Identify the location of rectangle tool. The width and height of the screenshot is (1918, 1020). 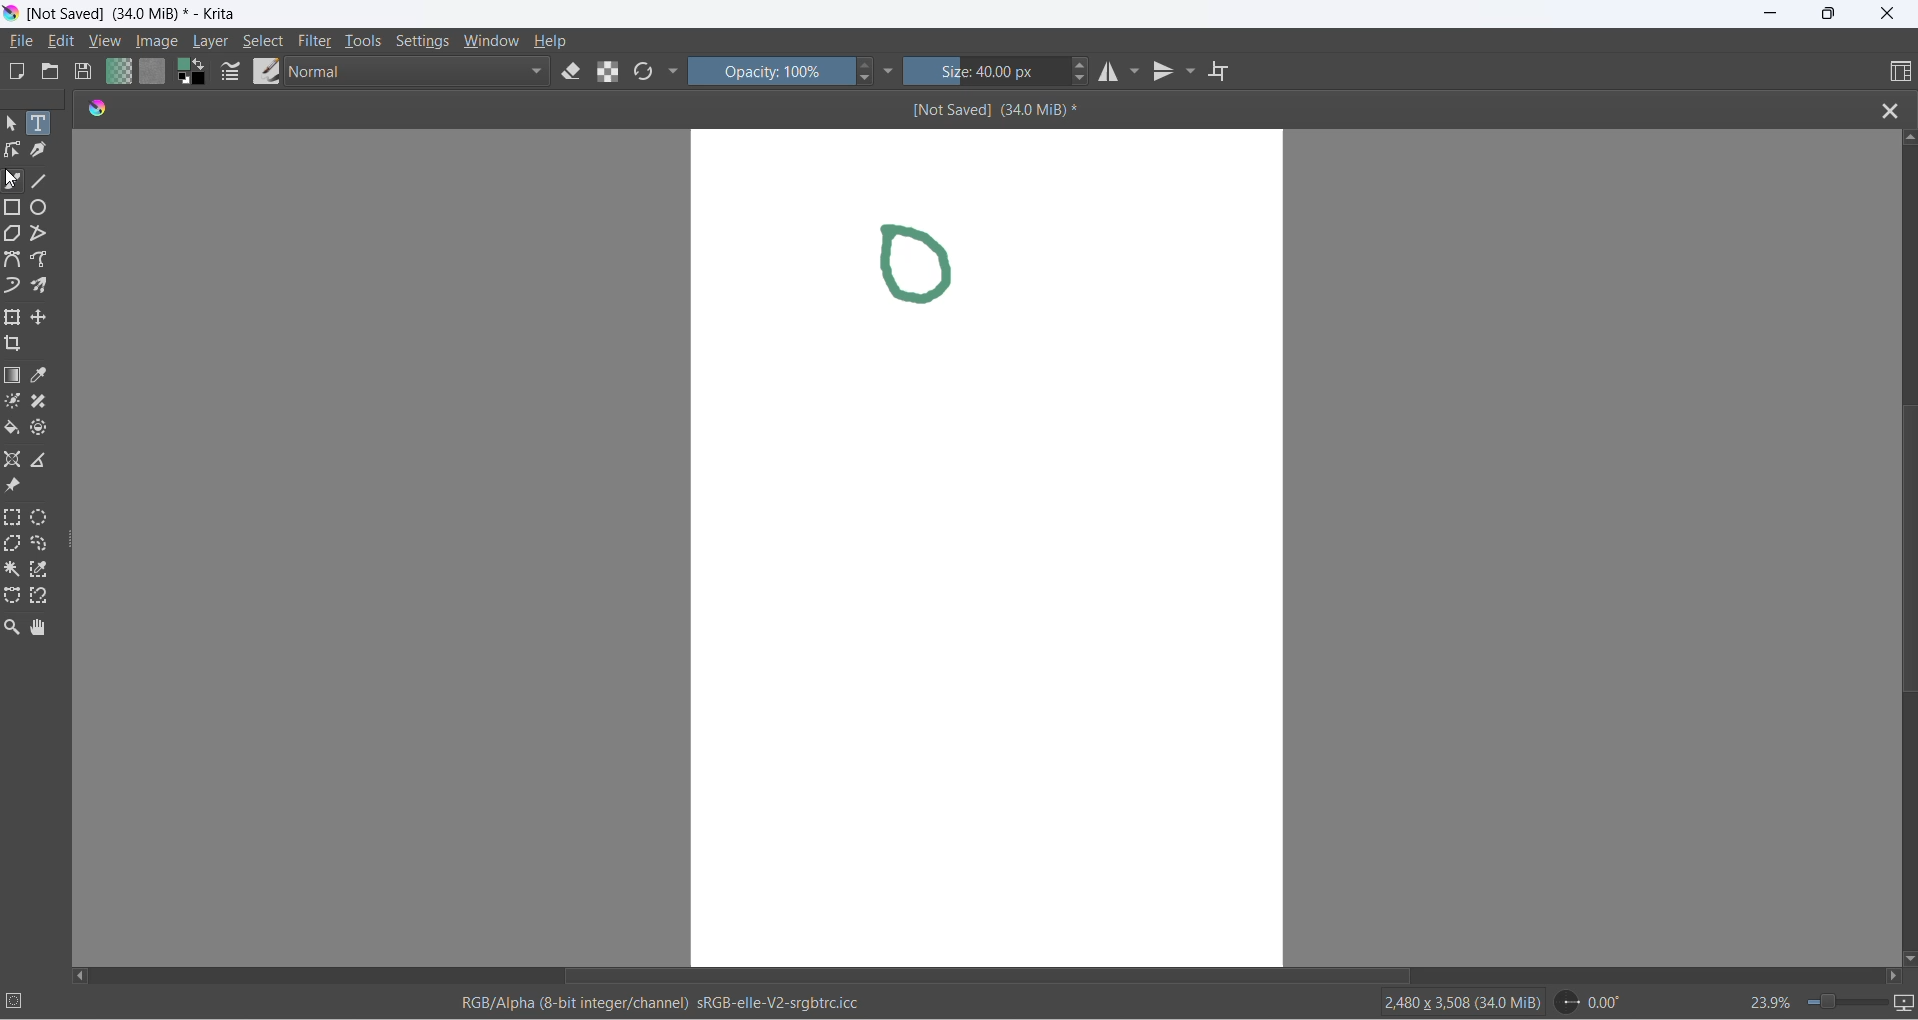
(16, 208).